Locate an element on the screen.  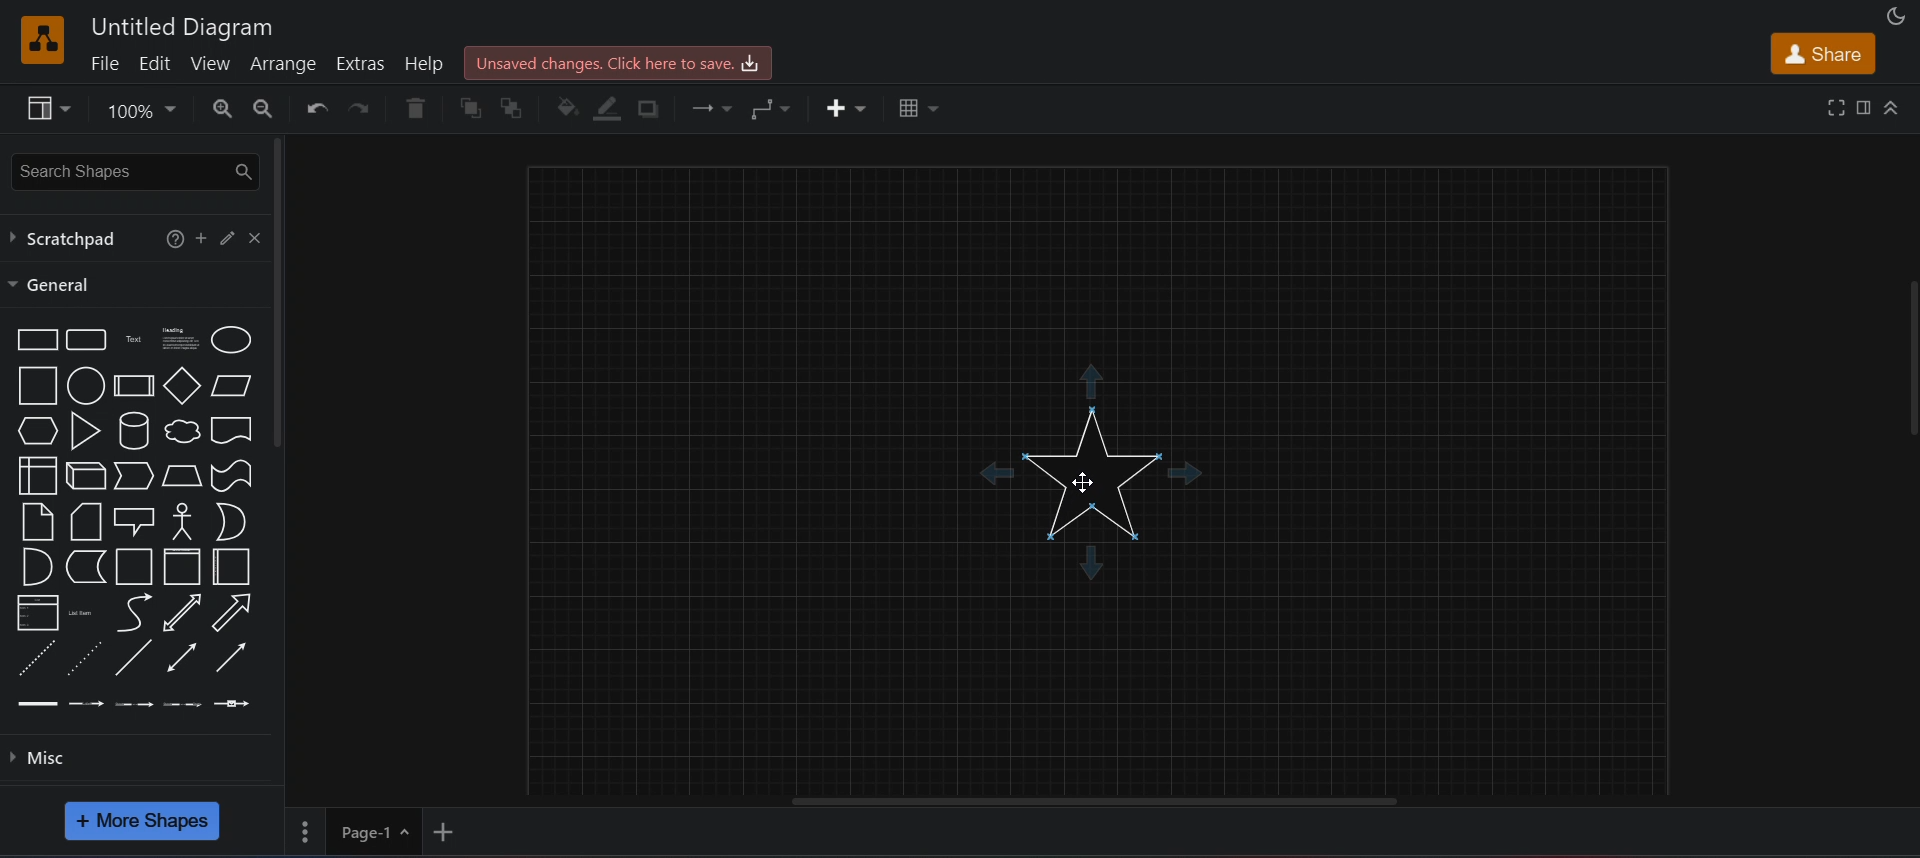
add is located at coordinates (201, 237).